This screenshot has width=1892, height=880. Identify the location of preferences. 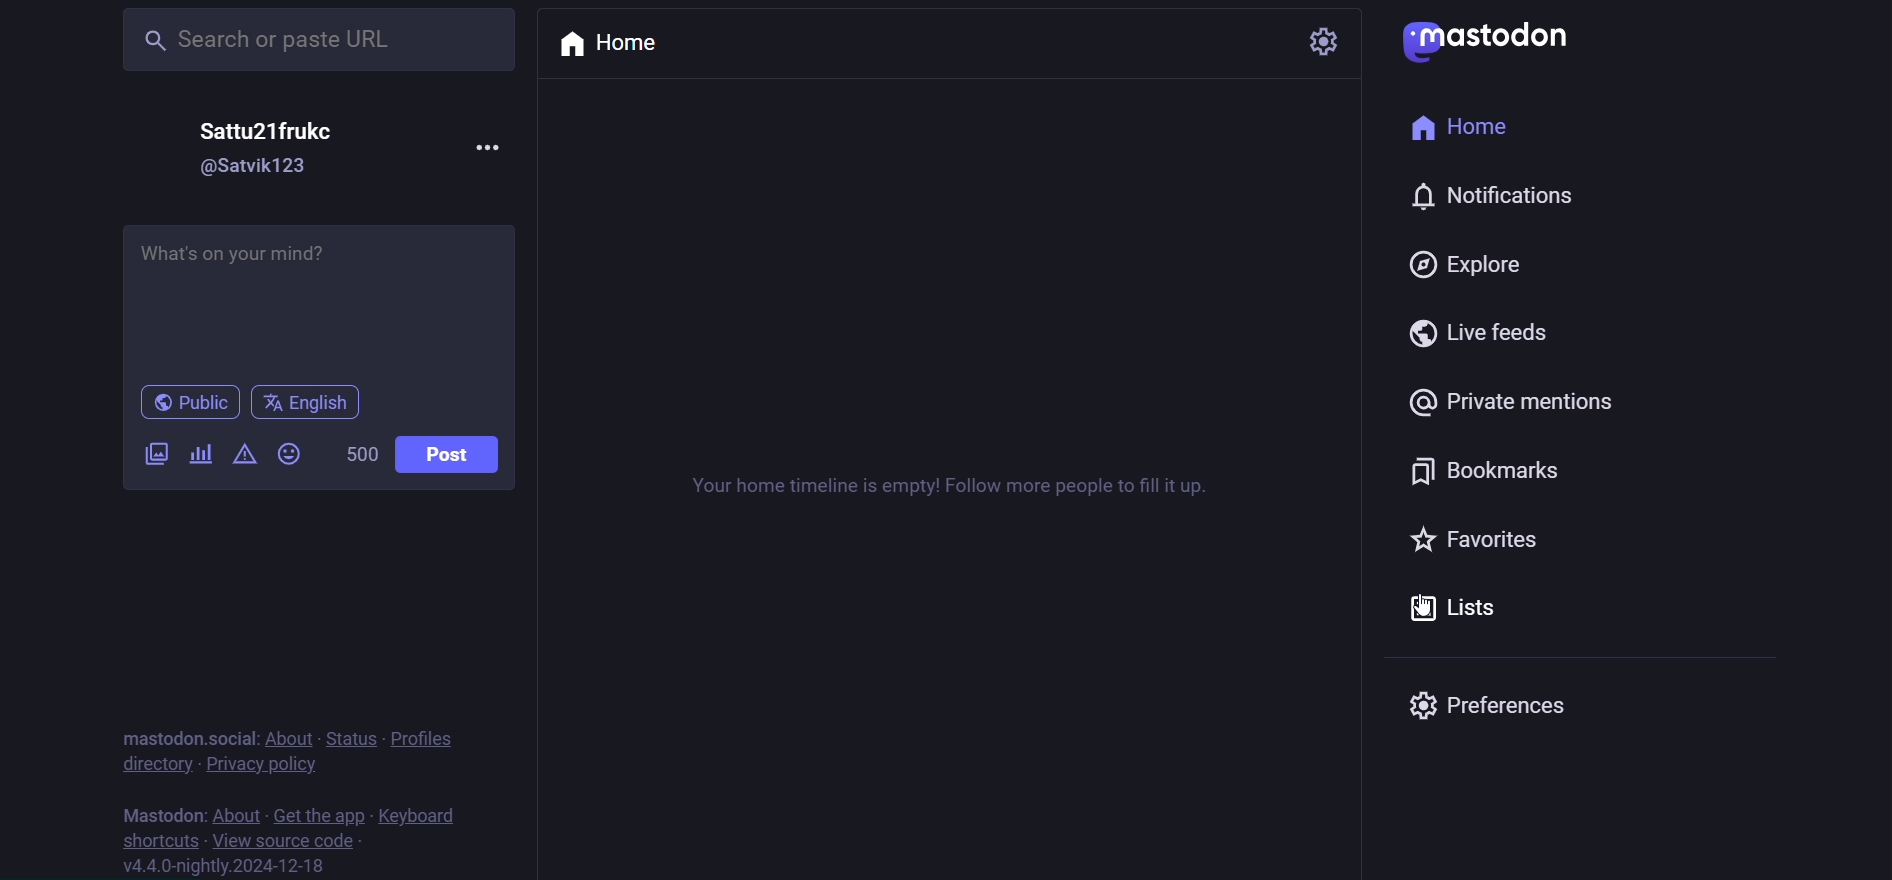
(1506, 706).